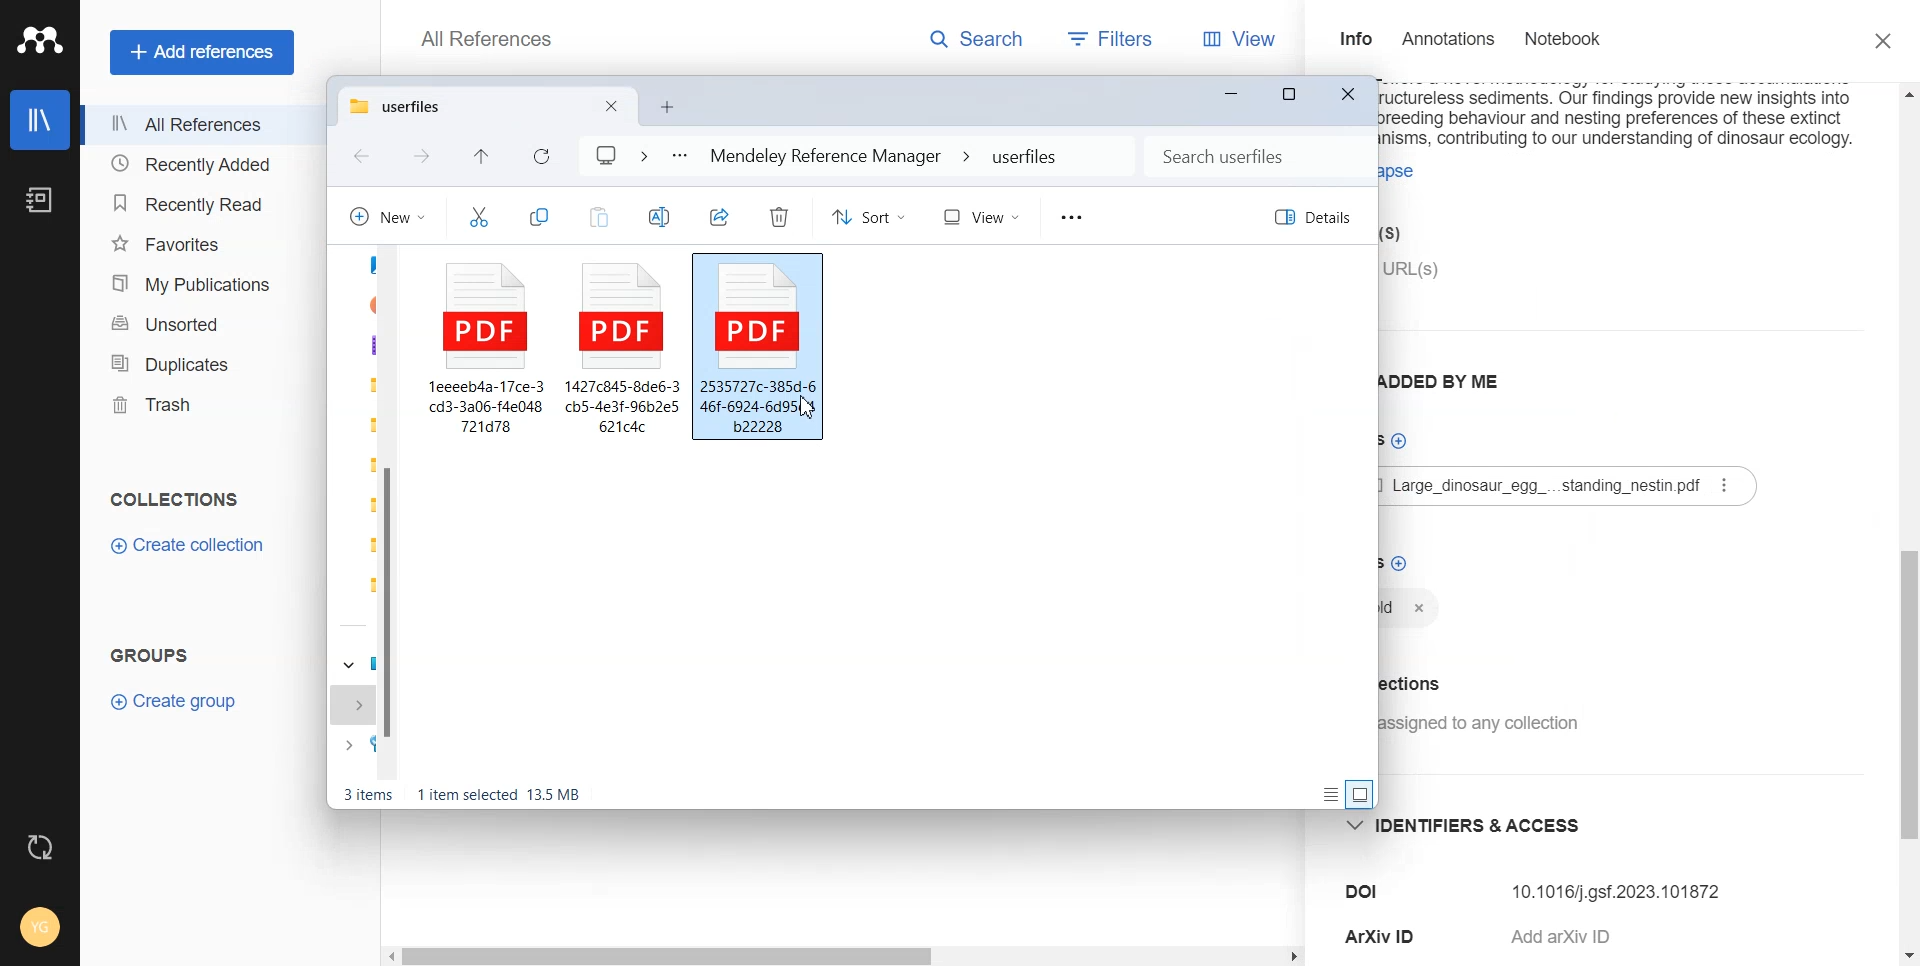 The height and width of the screenshot is (966, 1920). I want to click on dropdown, so click(346, 666).